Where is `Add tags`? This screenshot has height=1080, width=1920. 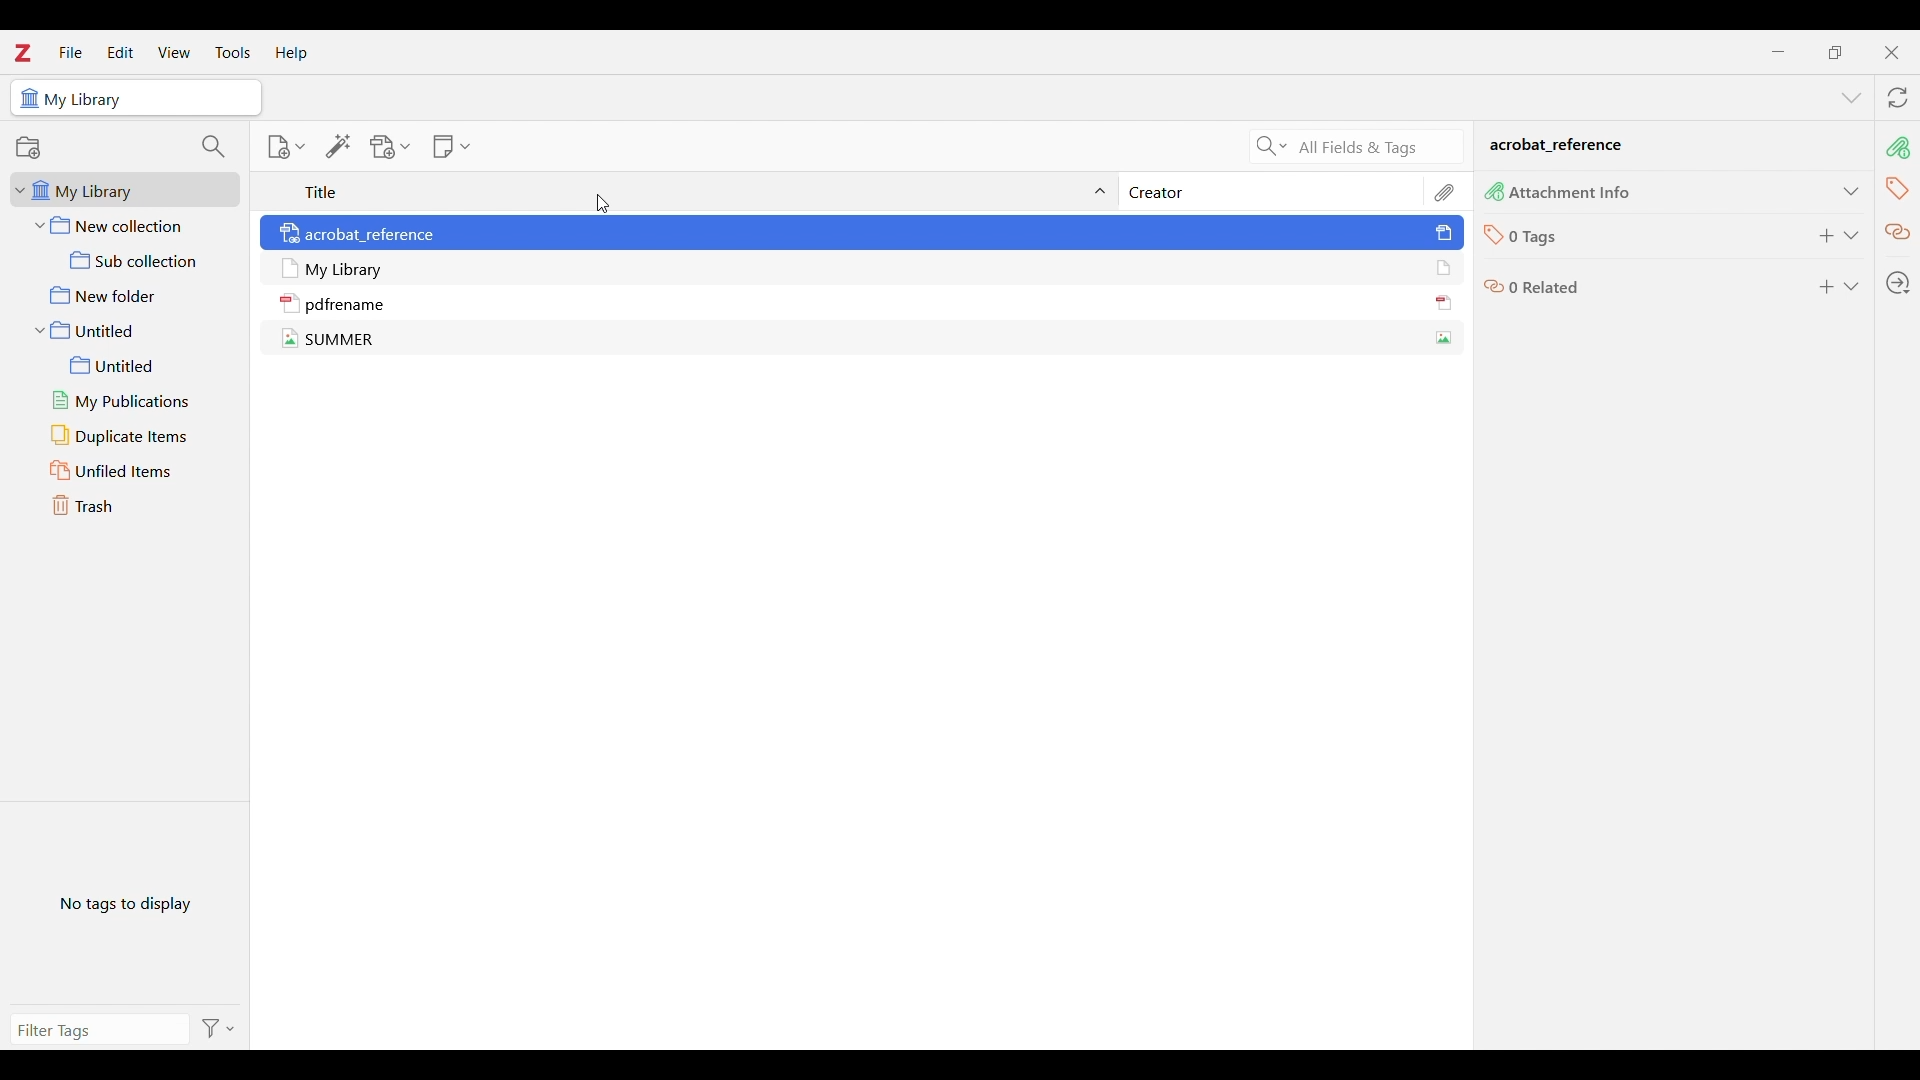
Add tags is located at coordinates (1828, 236).